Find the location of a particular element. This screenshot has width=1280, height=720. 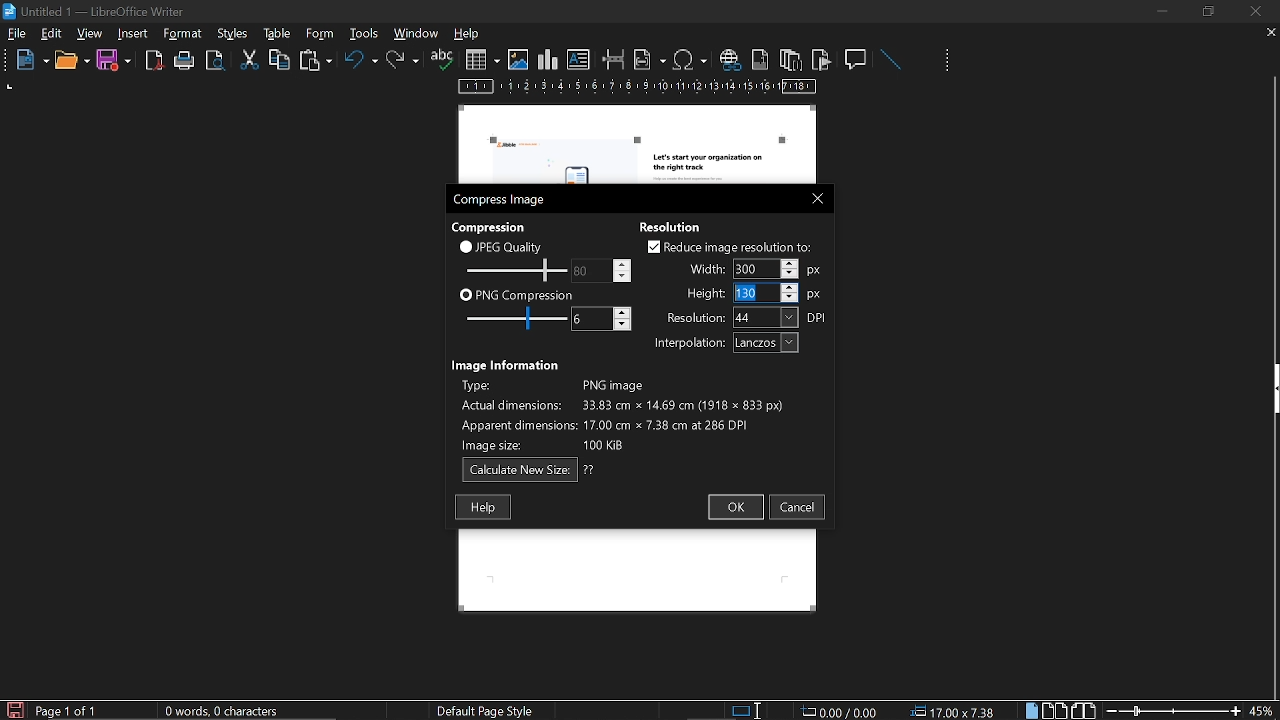

insert page break is located at coordinates (614, 60).